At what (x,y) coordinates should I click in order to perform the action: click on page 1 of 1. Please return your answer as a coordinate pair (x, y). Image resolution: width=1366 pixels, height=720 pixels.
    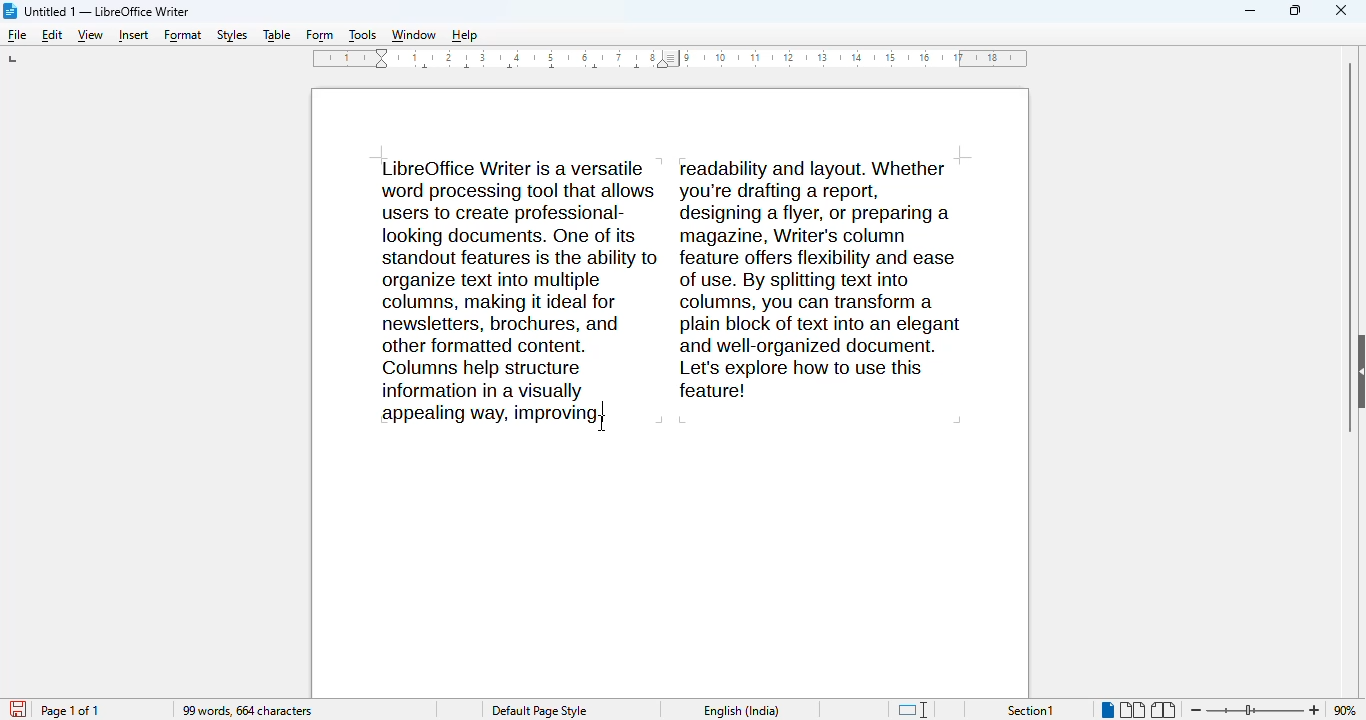
    Looking at the image, I should click on (71, 711).